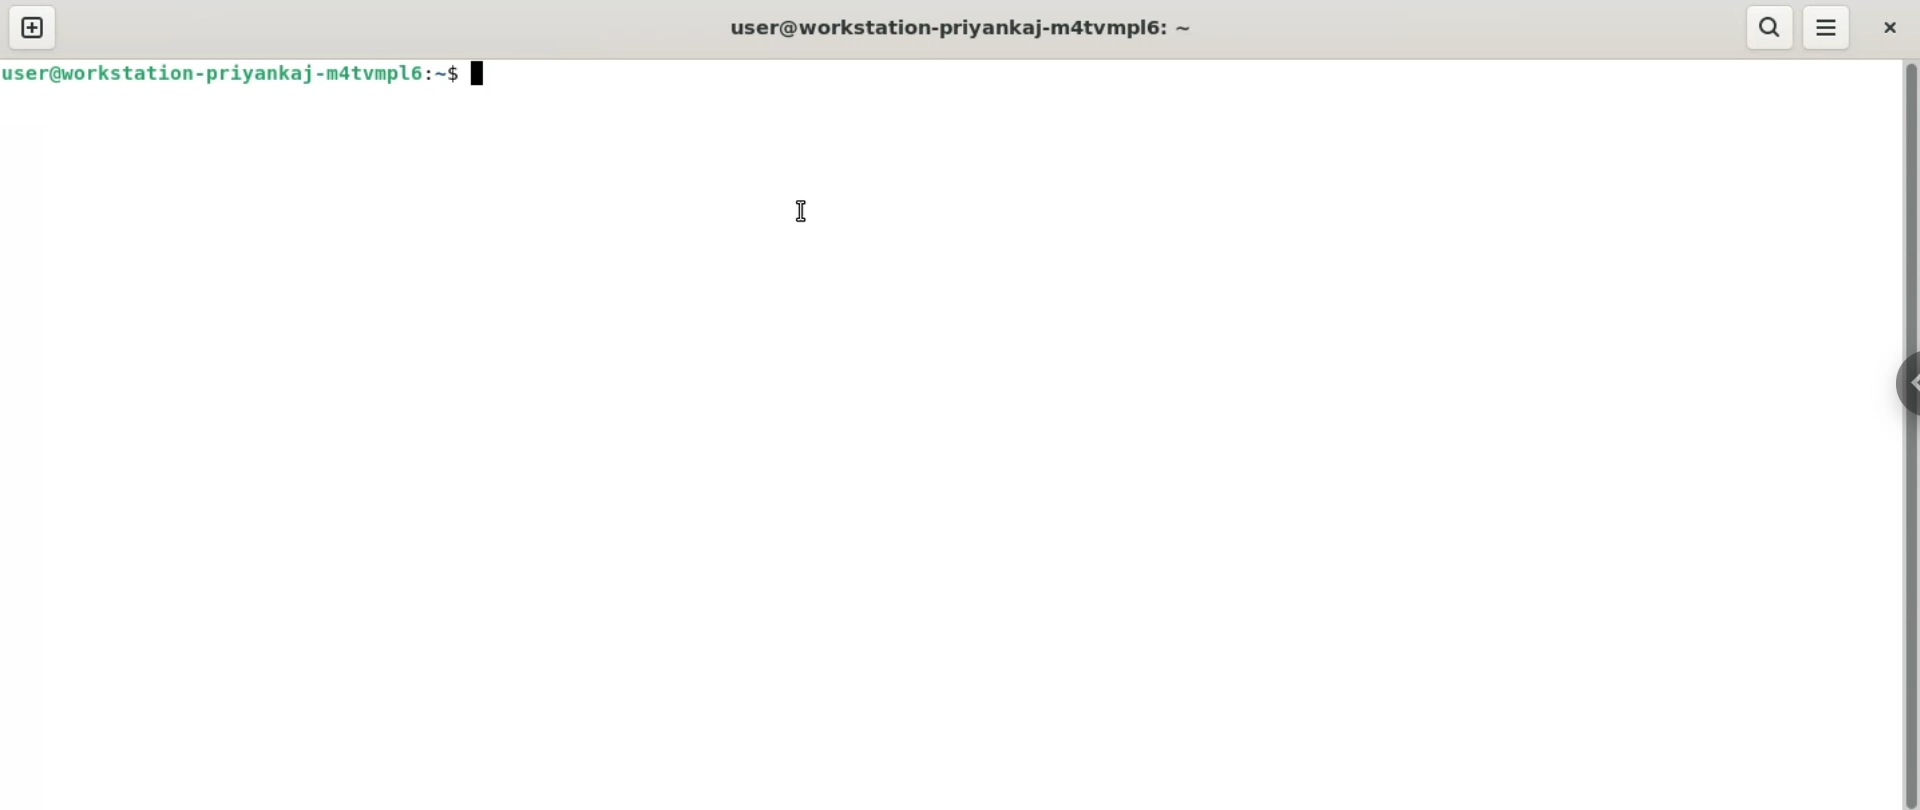 The width and height of the screenshot is (1920, 810). I want to click on cursor, so click(793, 211).